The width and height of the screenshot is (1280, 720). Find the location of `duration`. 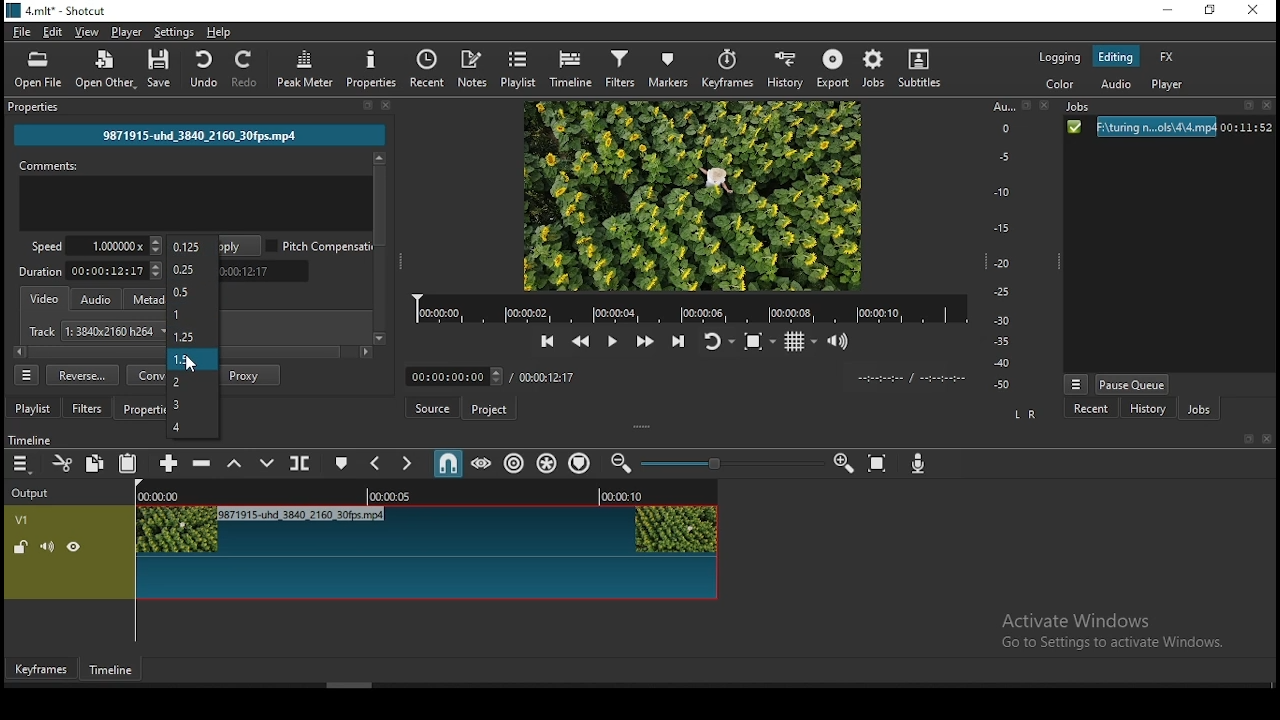

duration is located at coordinates (90, 273).